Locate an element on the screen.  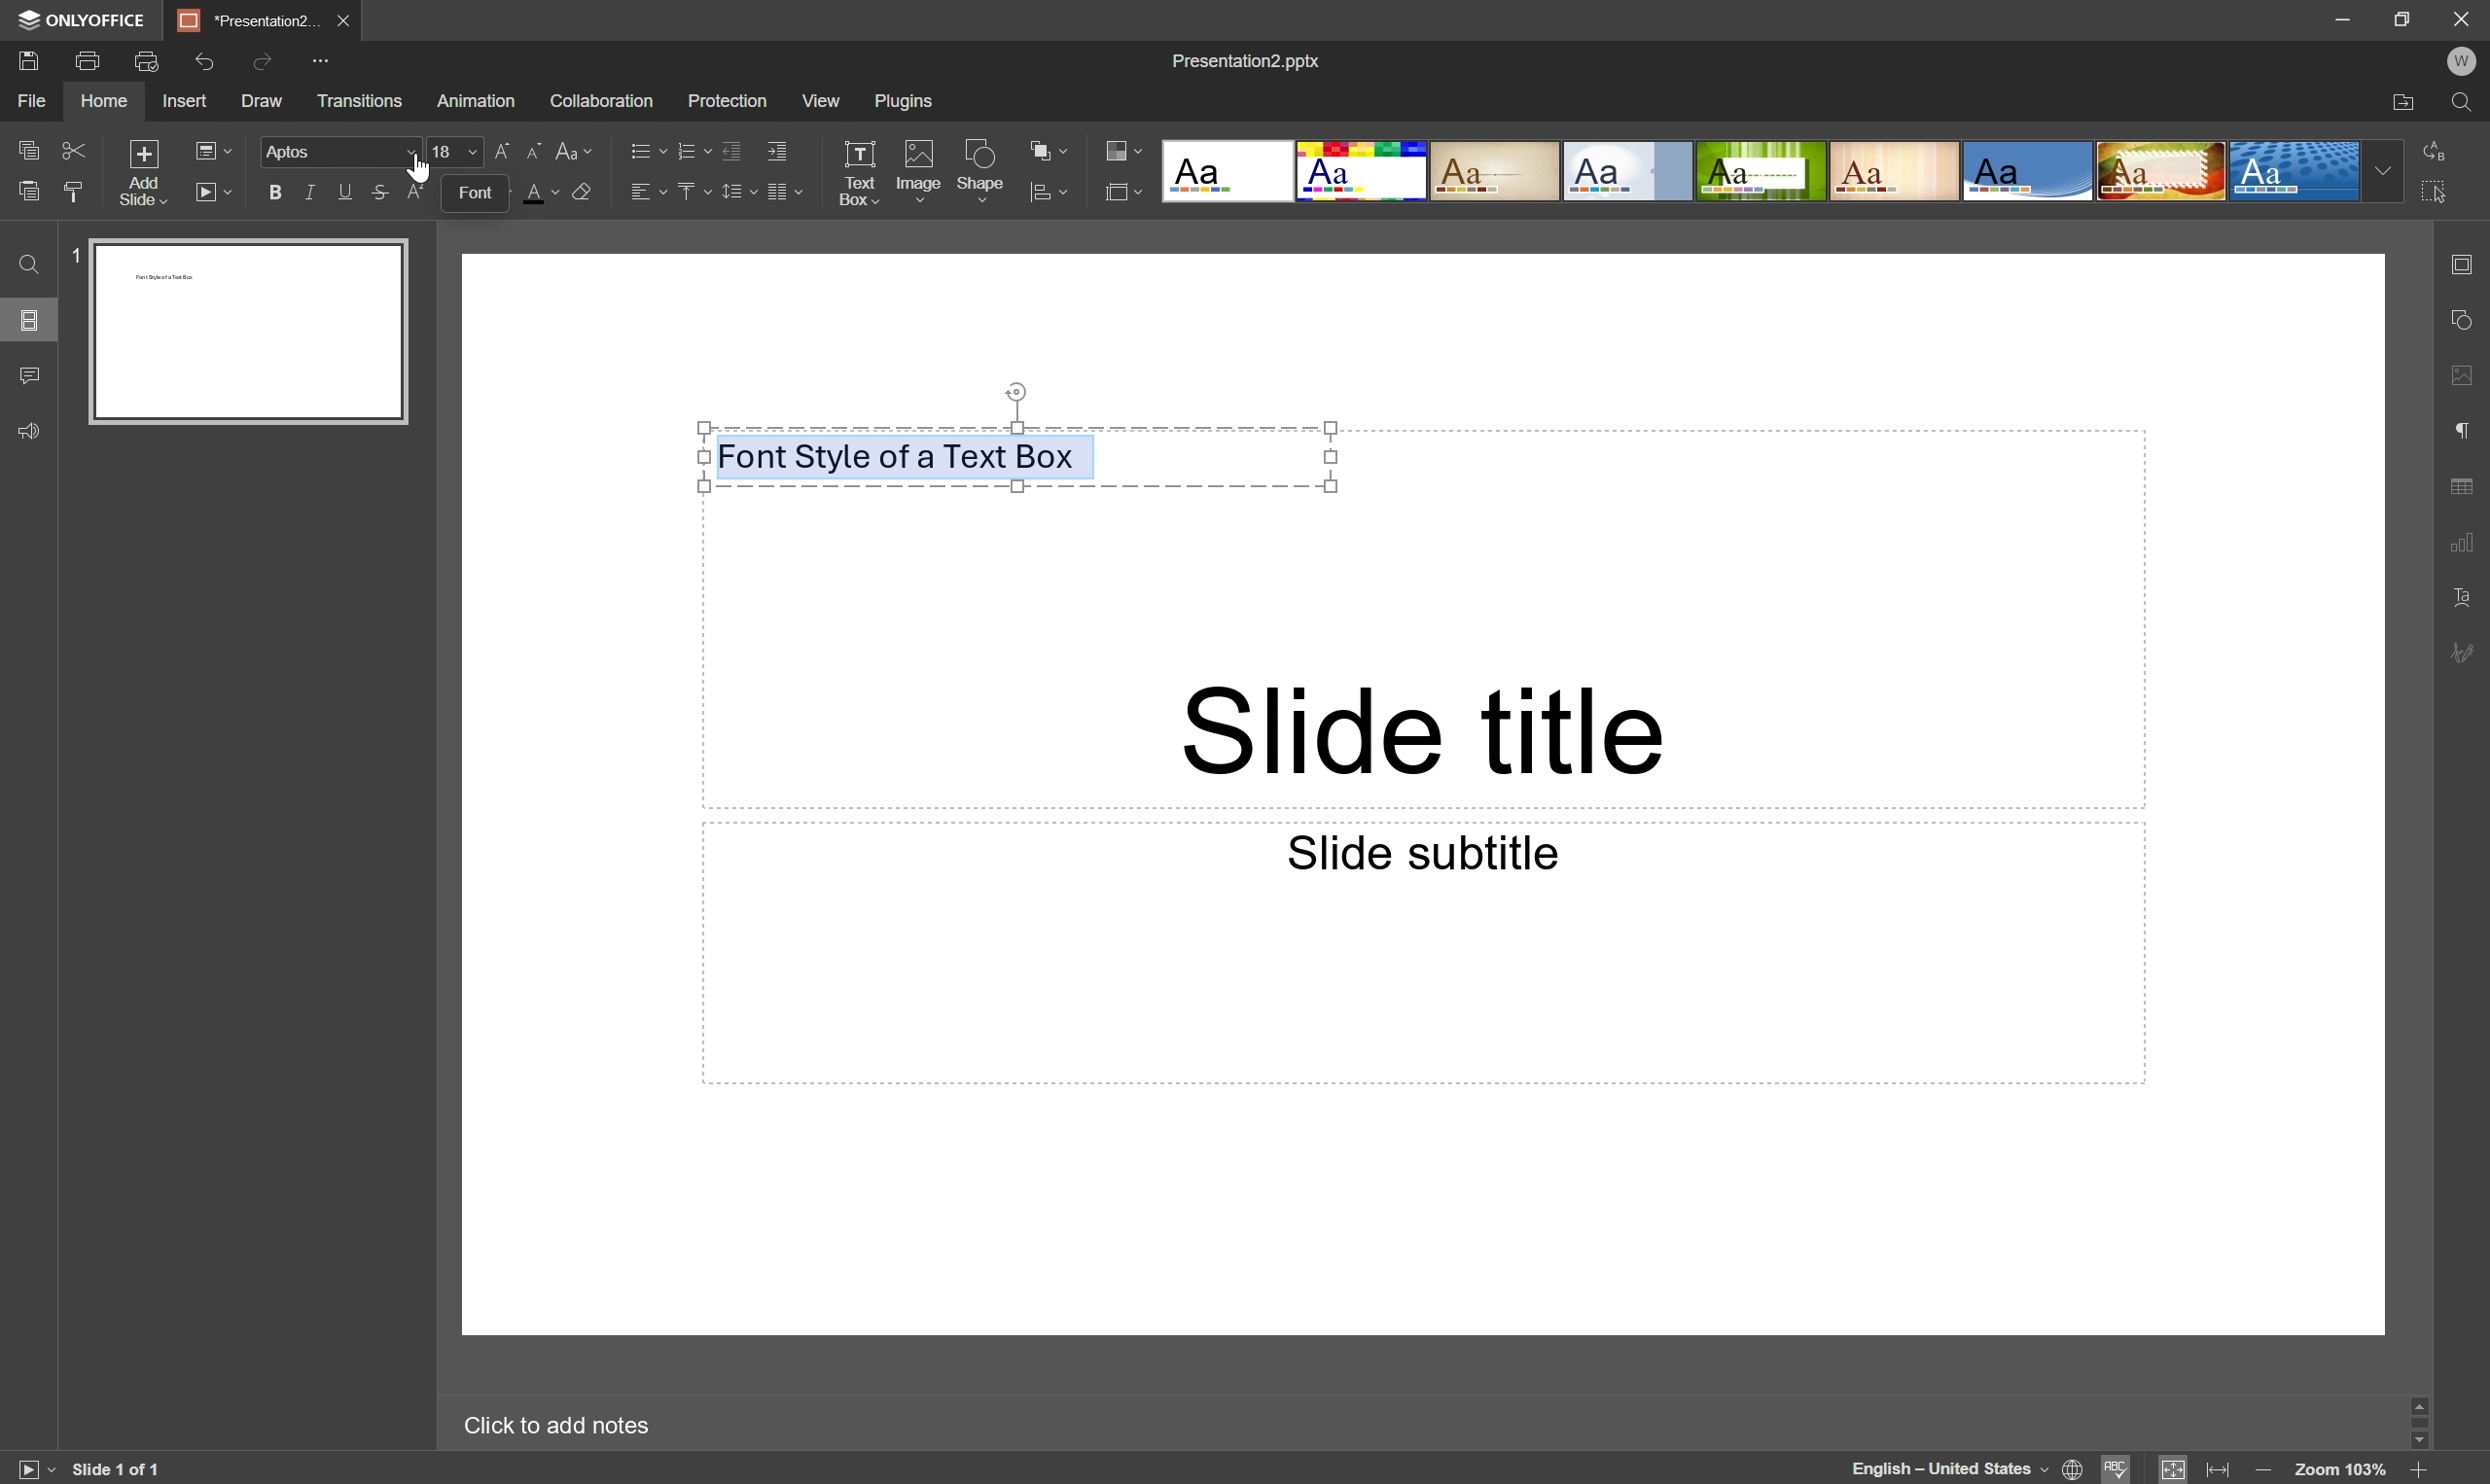
Scroll Bar is located at coordinates (2417, 1421).